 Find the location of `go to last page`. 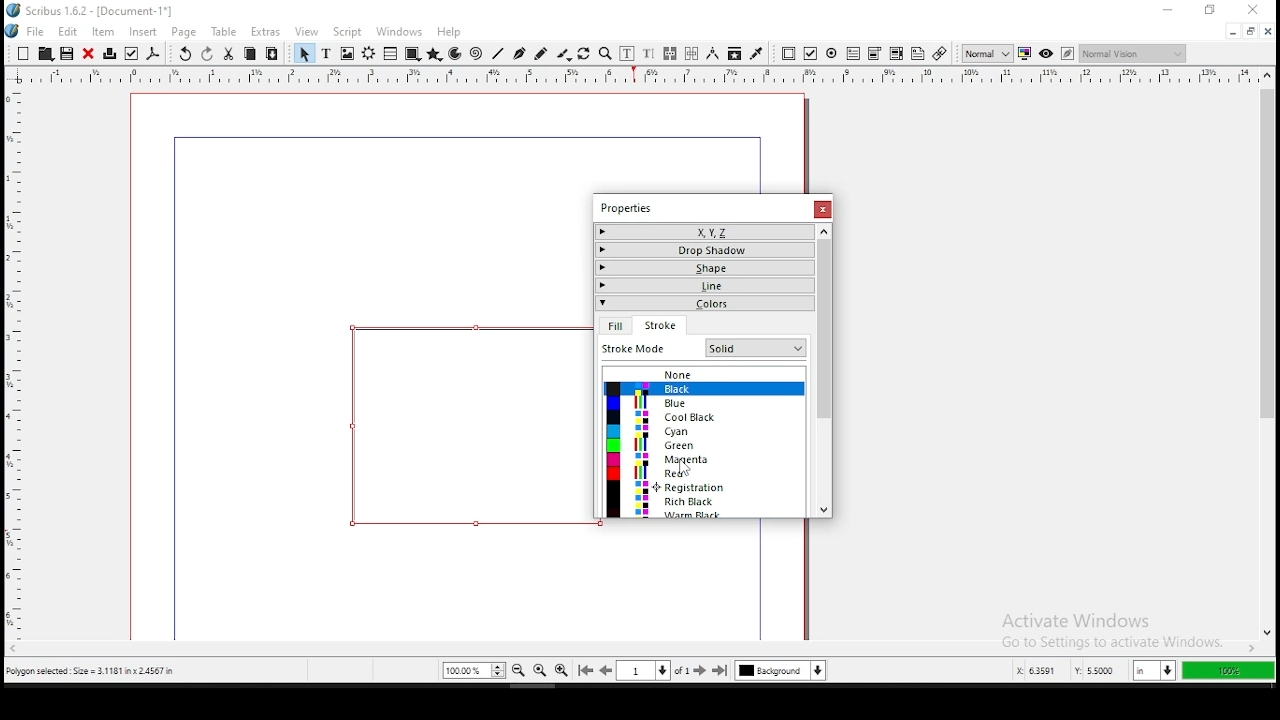

go to last page is located at coordinates (722, 671).